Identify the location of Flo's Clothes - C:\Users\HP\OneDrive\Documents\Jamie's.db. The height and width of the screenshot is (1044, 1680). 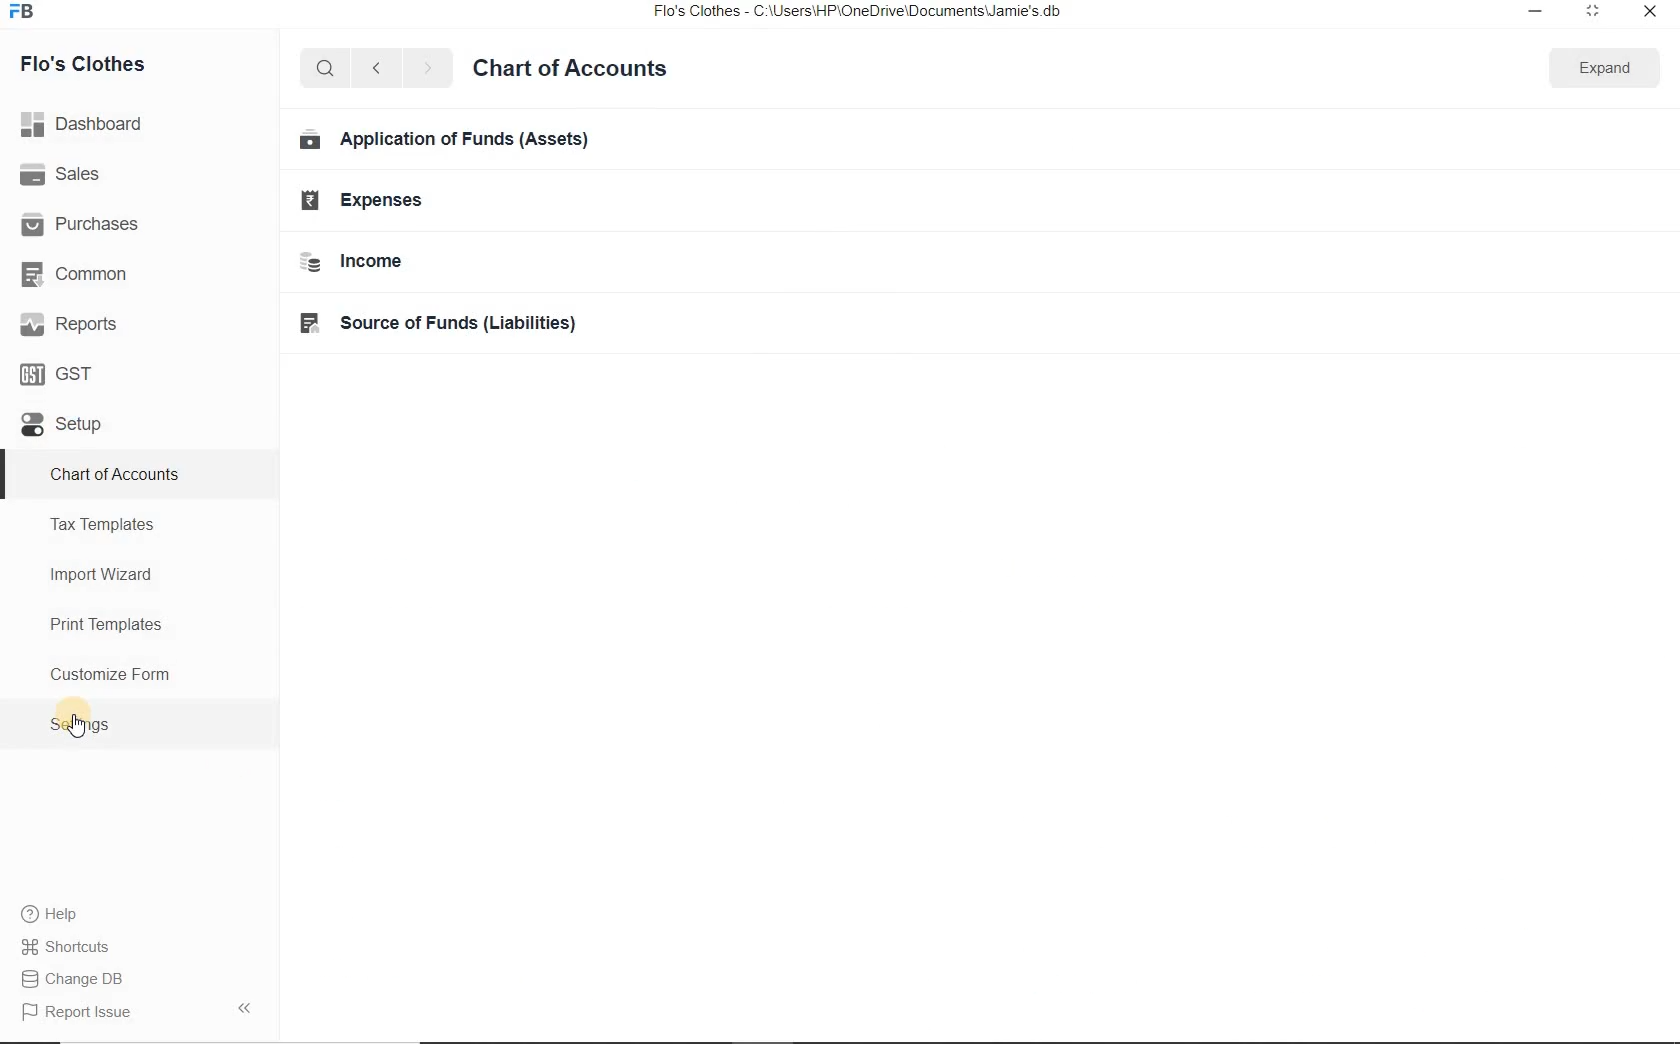
(864, 13).